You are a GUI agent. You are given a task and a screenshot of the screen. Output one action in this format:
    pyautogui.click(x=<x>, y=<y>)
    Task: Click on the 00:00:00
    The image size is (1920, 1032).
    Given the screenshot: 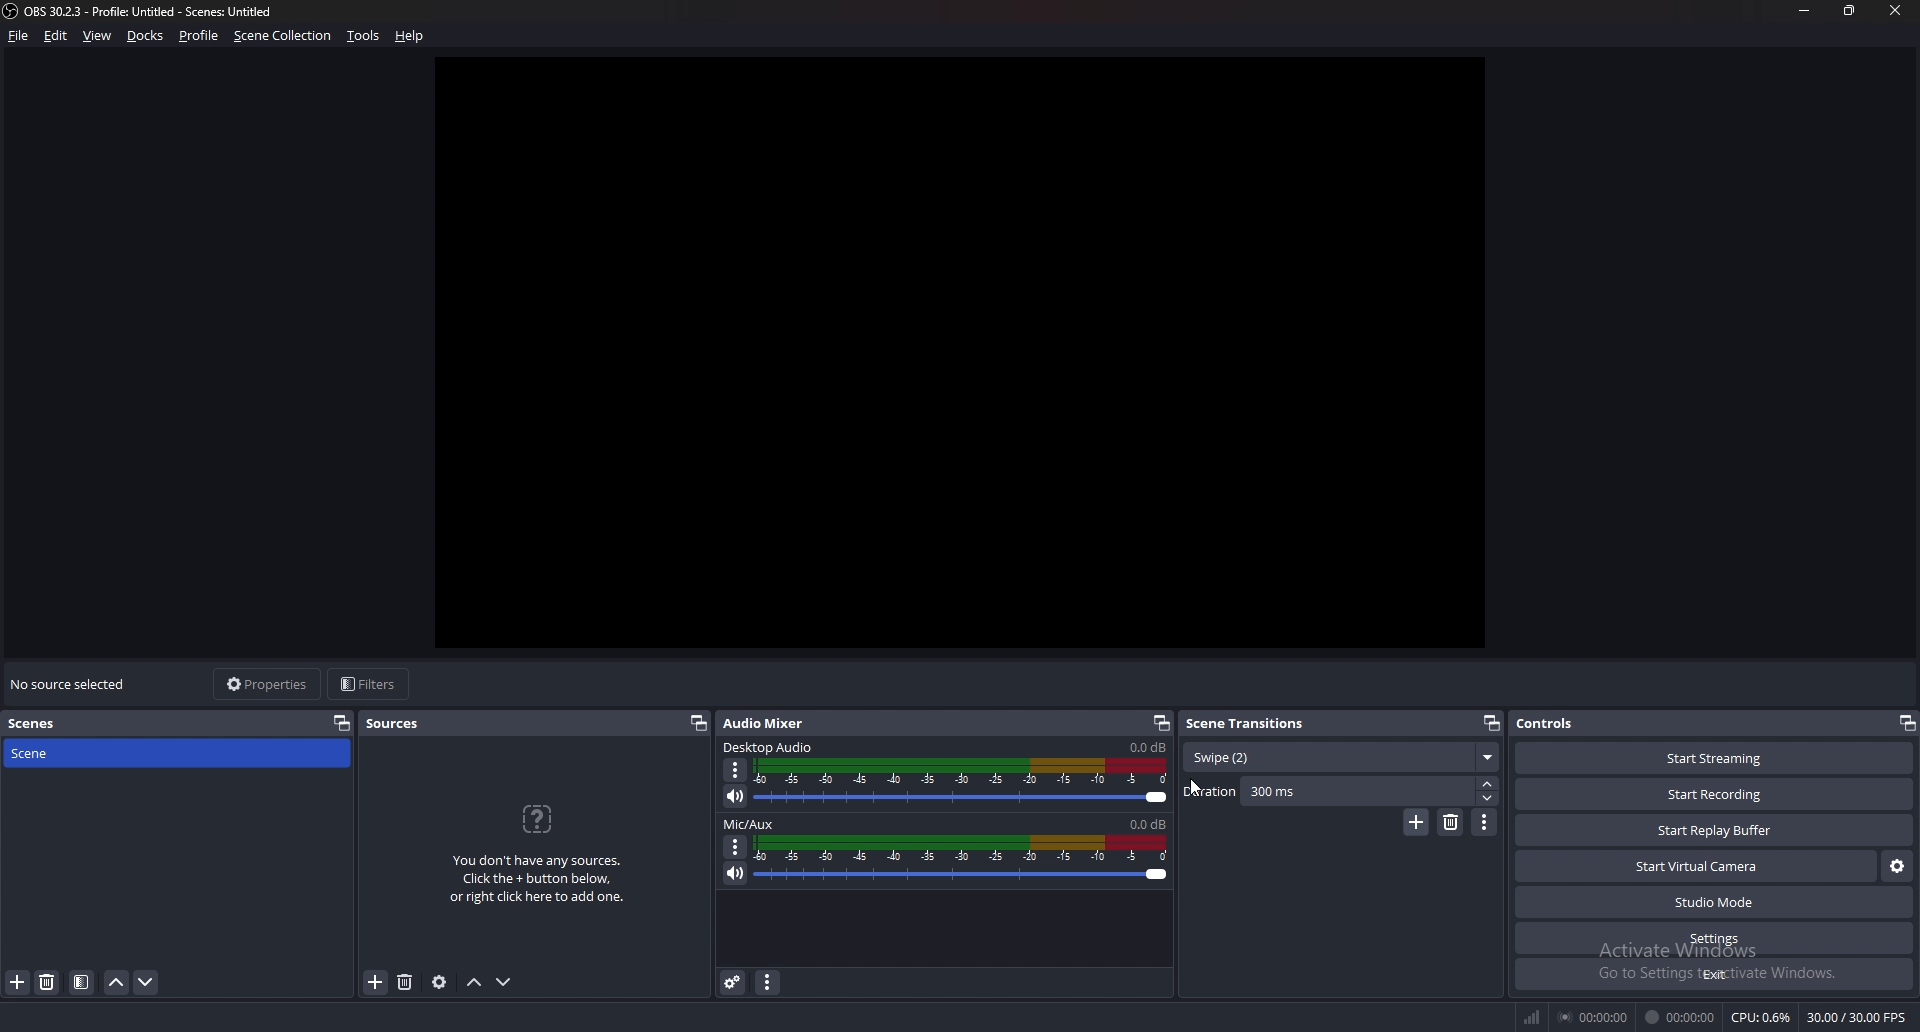 What is the action you would take?
    pyautogui.click(x=1594, y=1018)
    